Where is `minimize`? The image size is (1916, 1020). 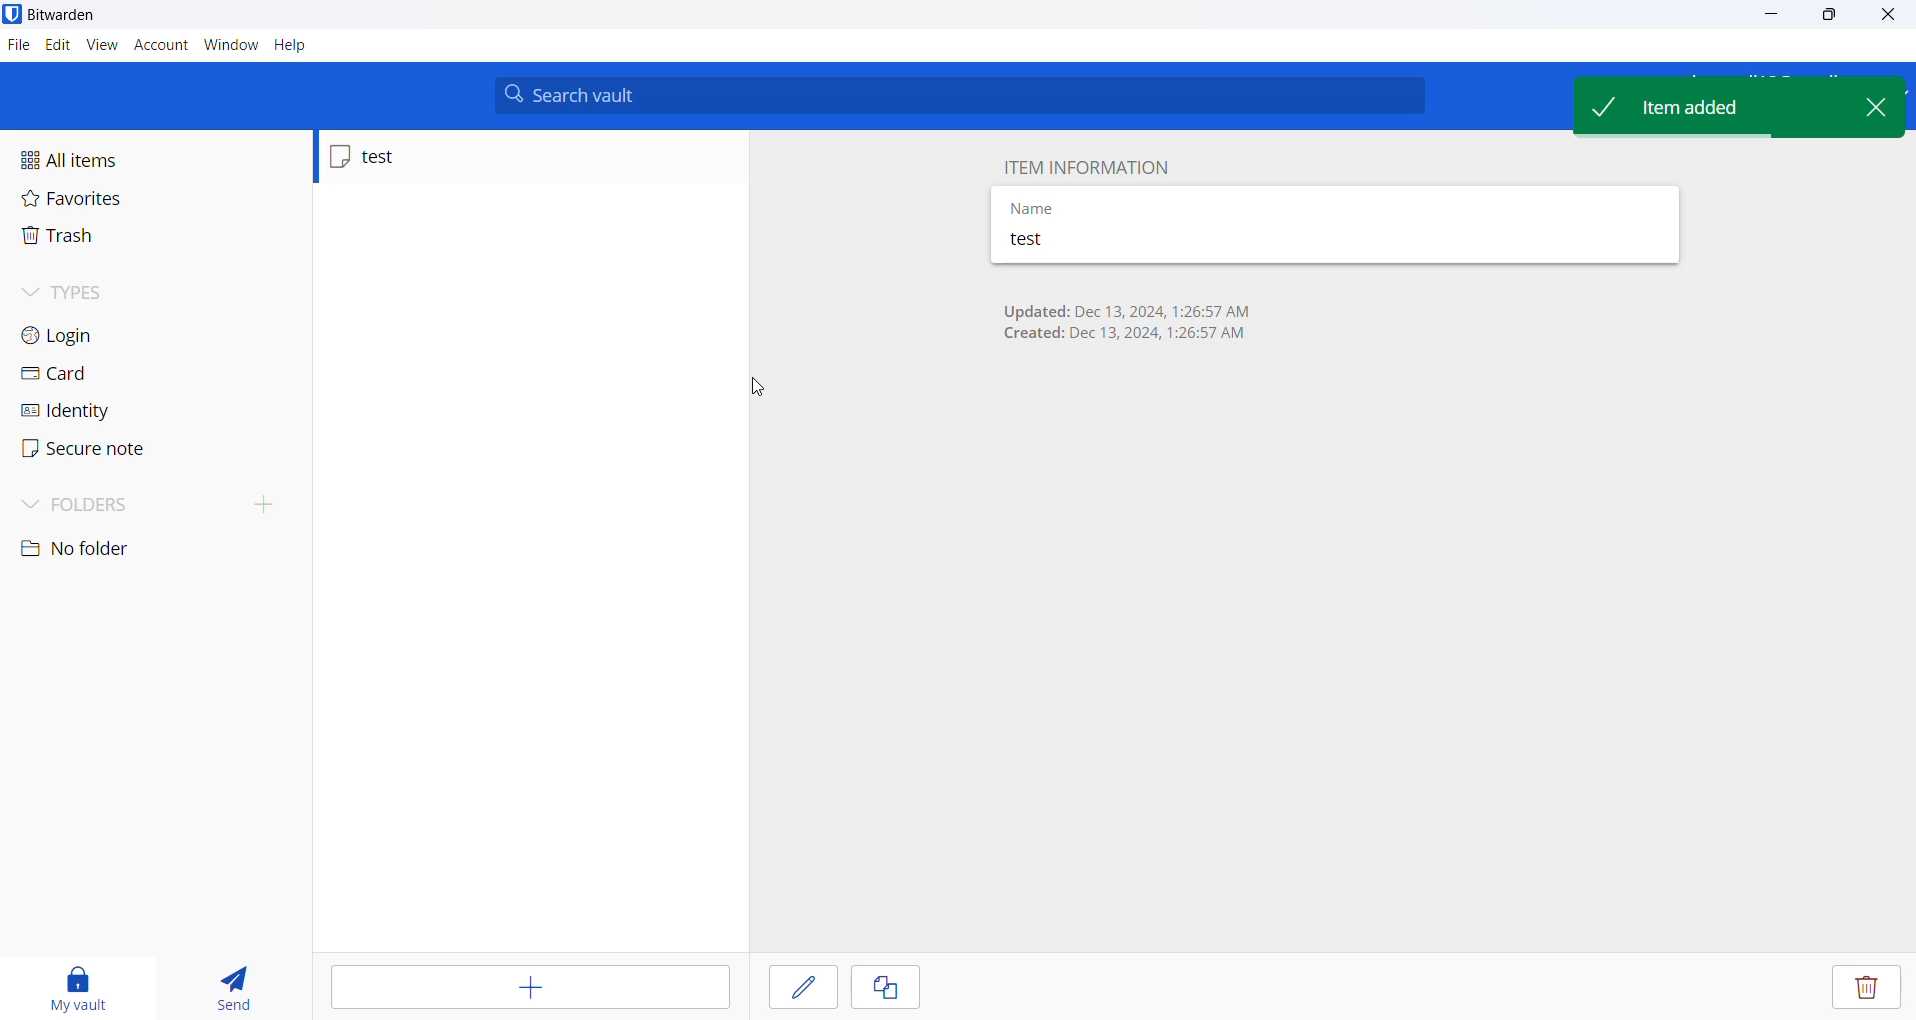
minimize is located at coordinates (1774, 15).